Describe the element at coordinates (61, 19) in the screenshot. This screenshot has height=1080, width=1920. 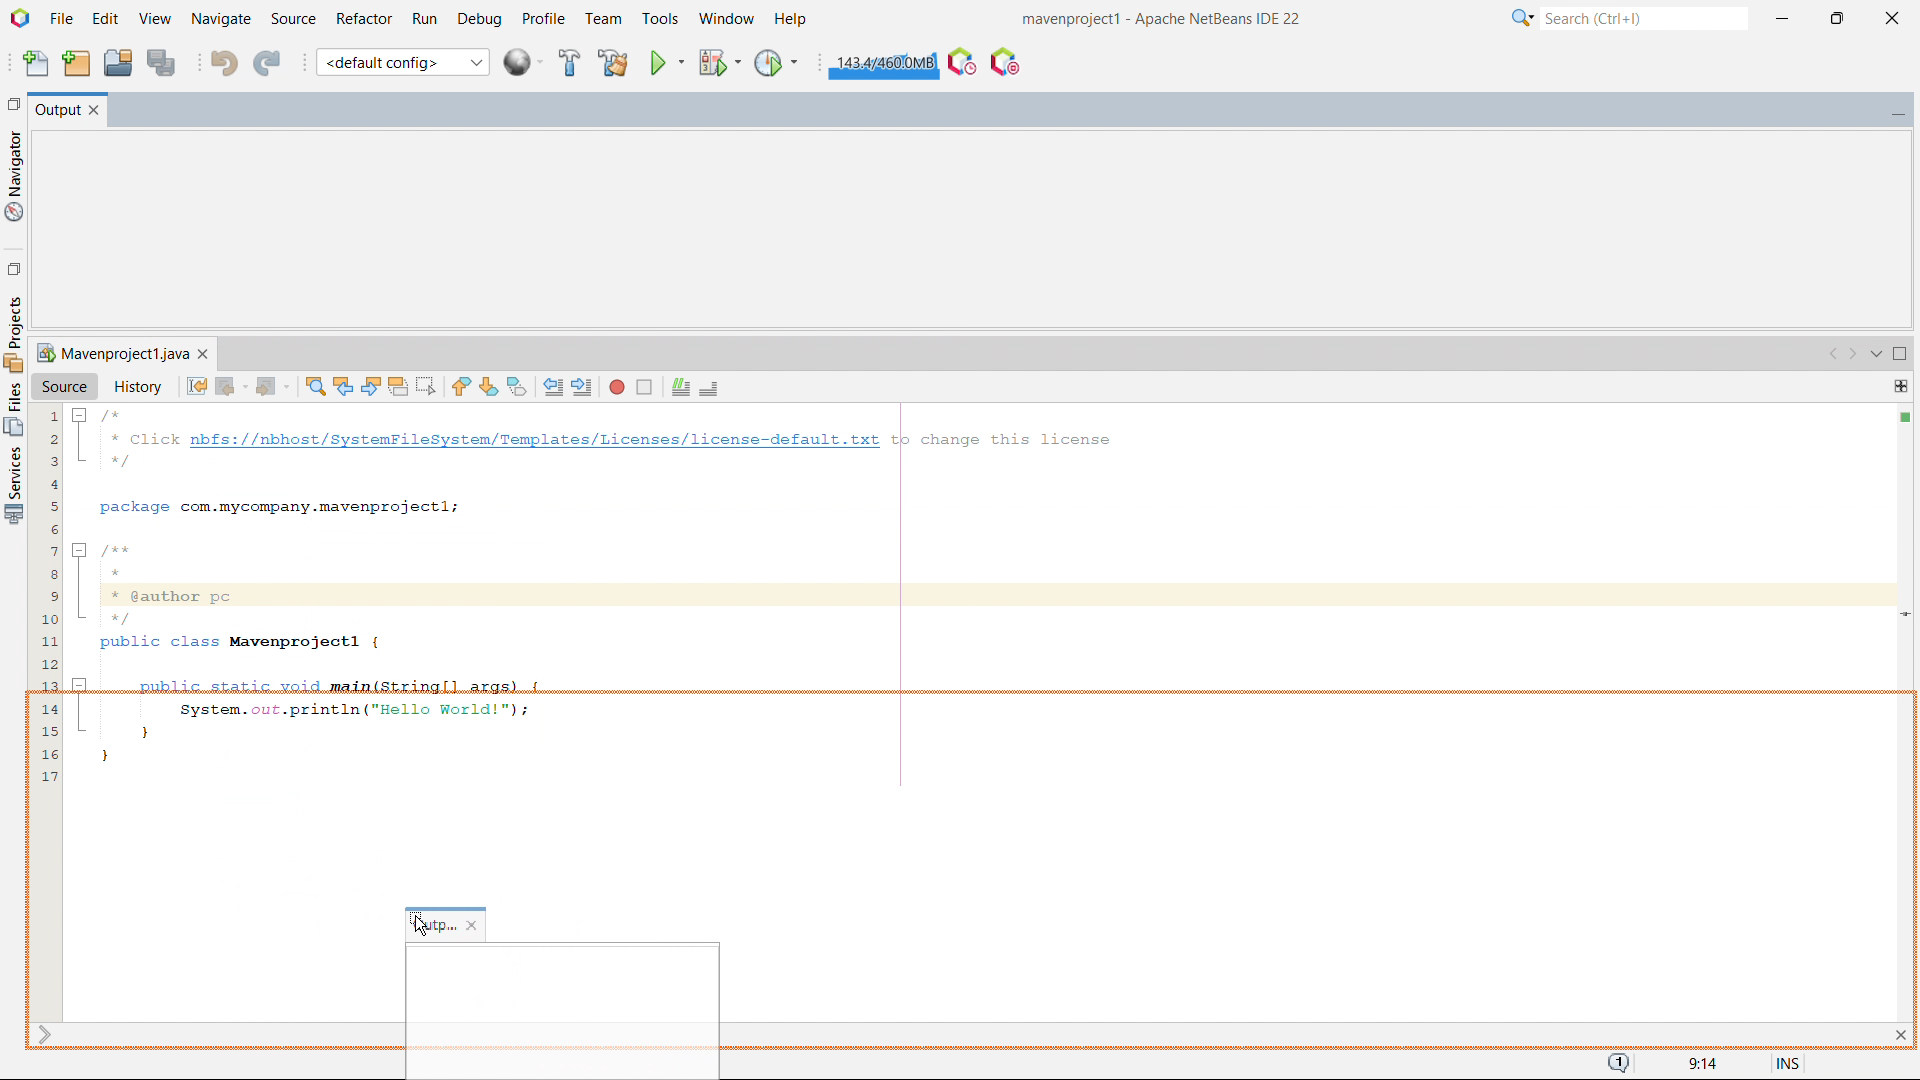
I see `file` at that location.